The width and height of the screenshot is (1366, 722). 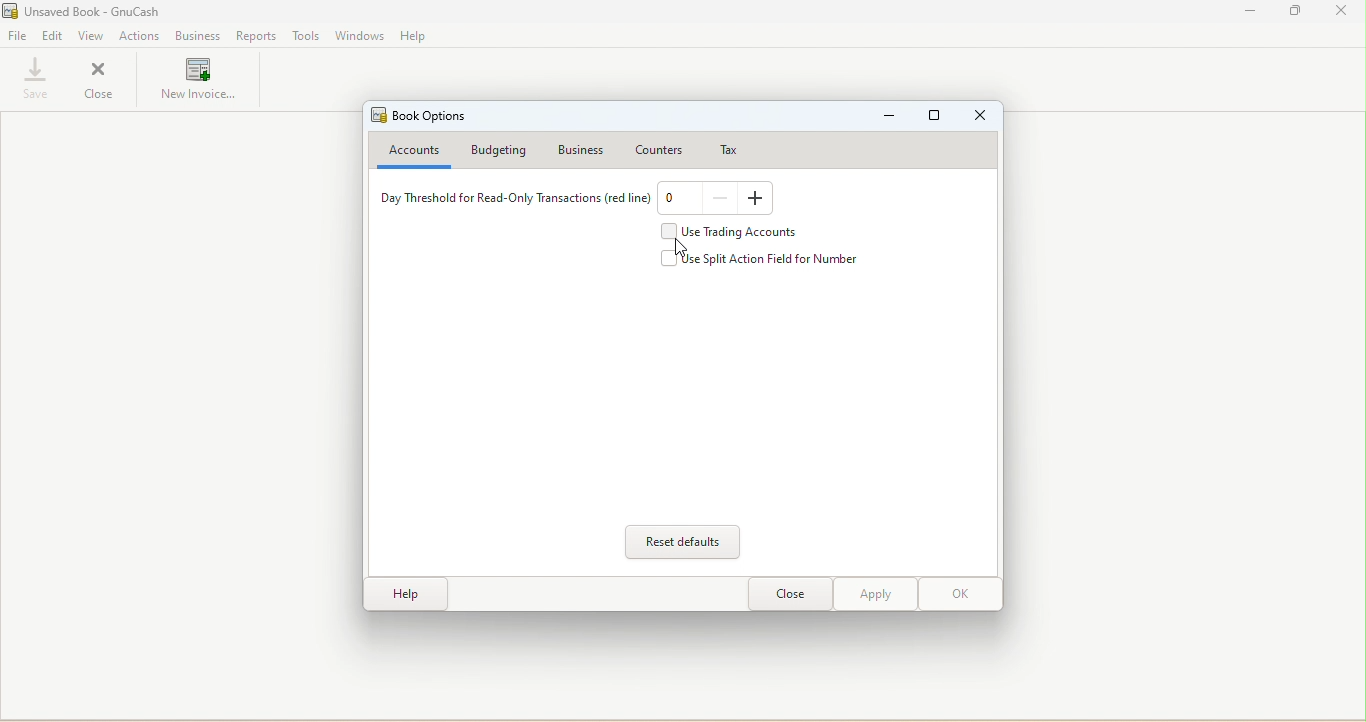 What do you see at coordinates (18, 38) in the screenshot?
I see `File` at bounding box center [18, 38].